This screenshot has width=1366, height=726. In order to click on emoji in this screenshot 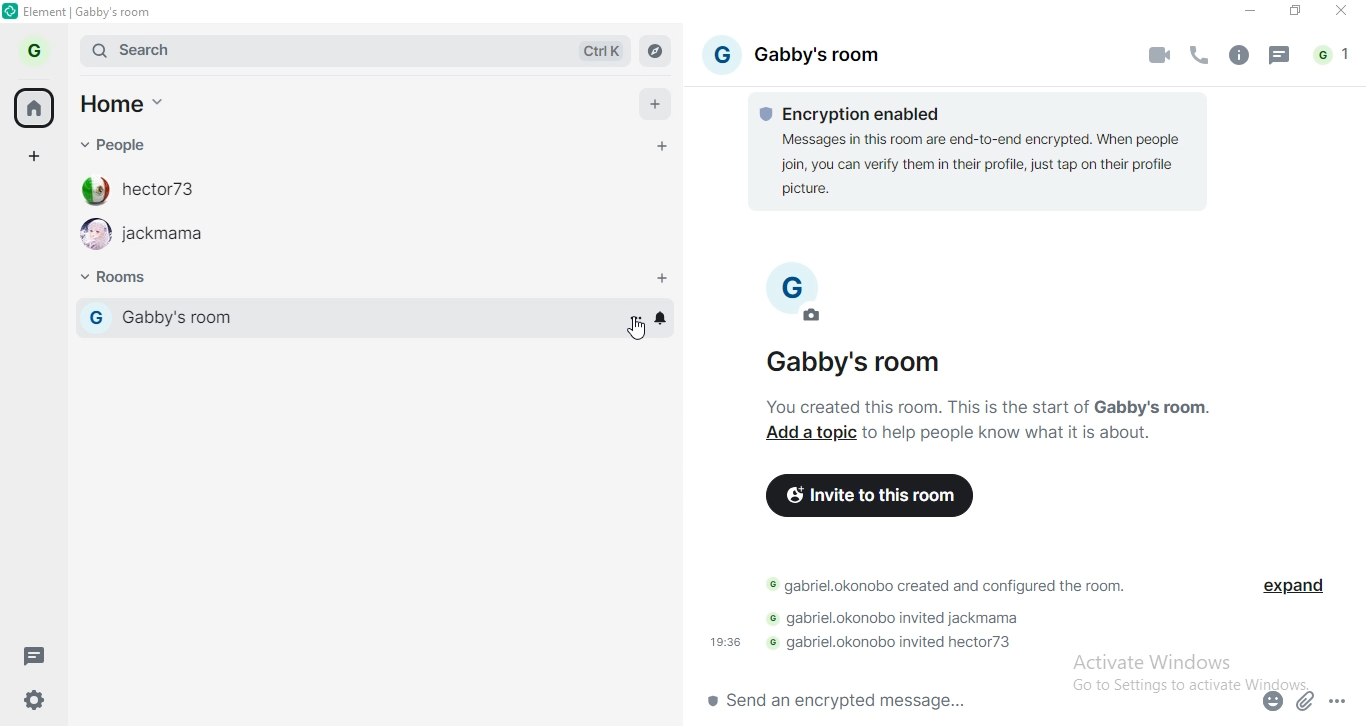, I will do `click(1273, 702)`.